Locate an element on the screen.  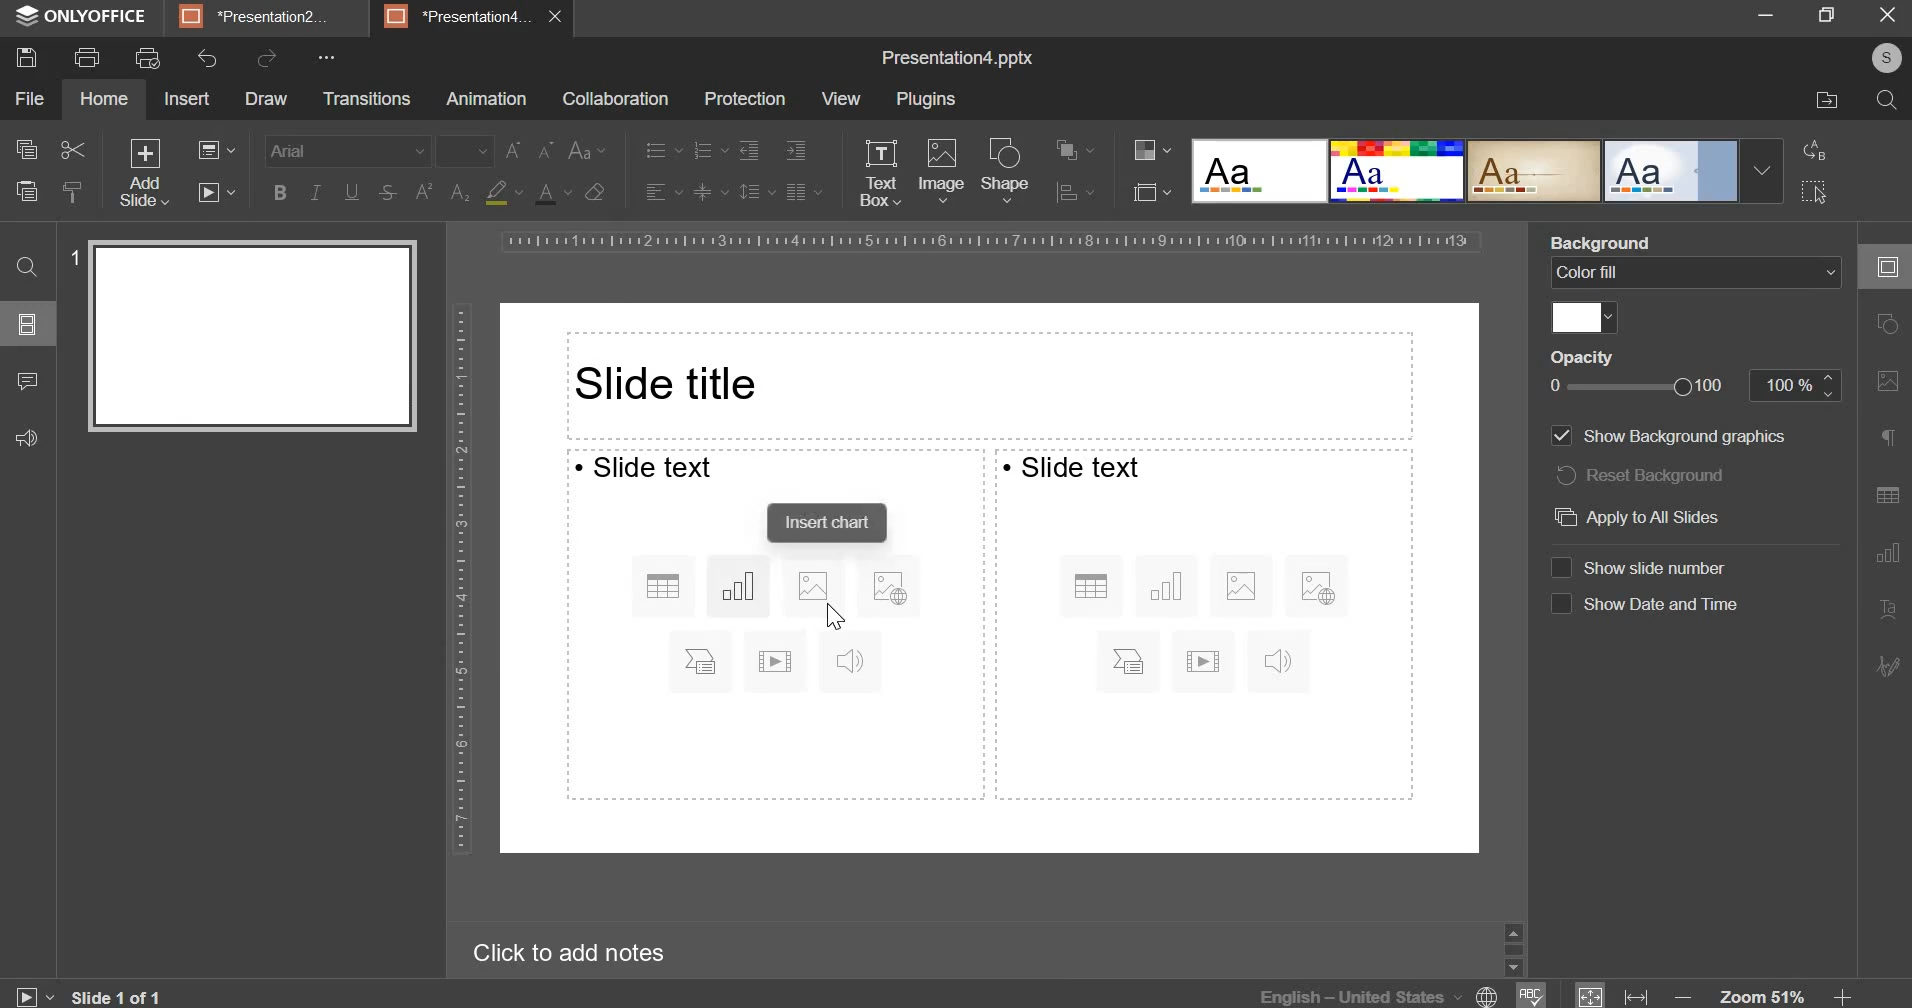
slides is located at coordinates (25, 325).